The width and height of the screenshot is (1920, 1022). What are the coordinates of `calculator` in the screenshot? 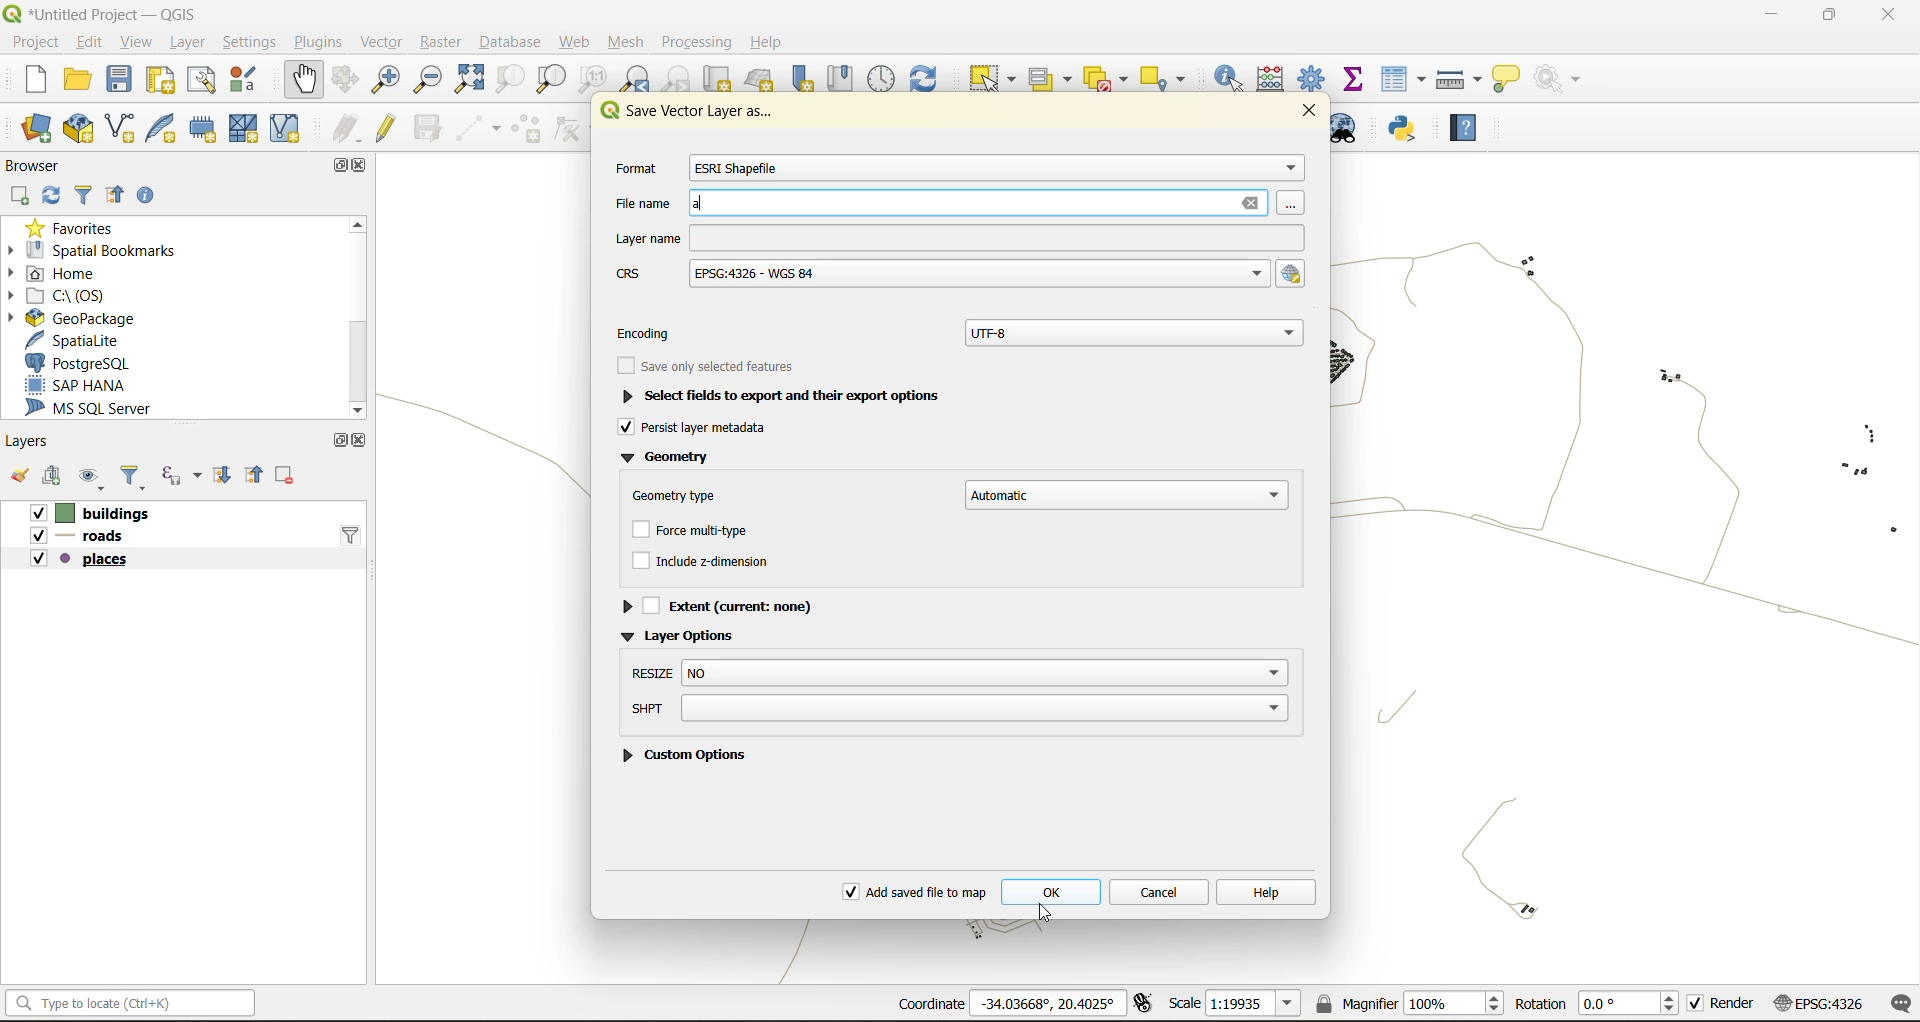 It's located at (1271, 77).